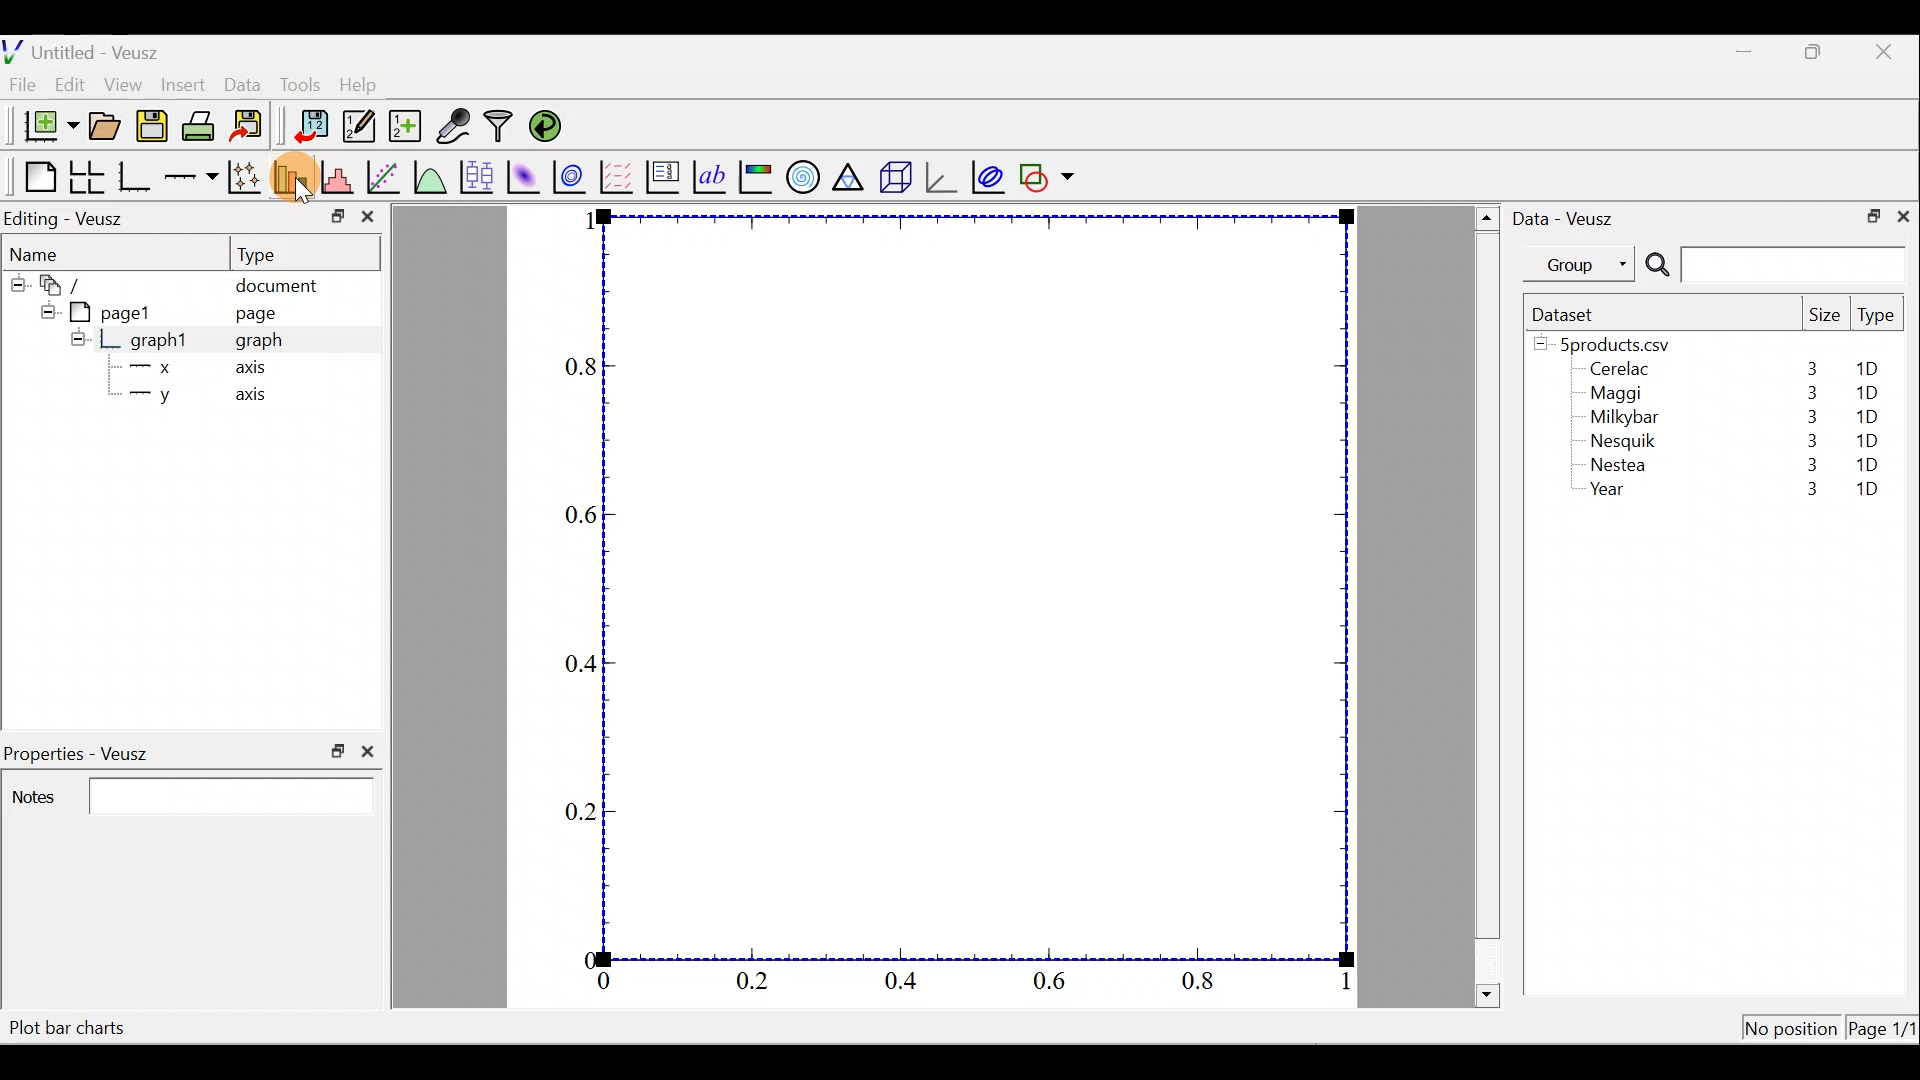 The image size is (1920, 1080). I want to click on 1, so click(1343, 985).